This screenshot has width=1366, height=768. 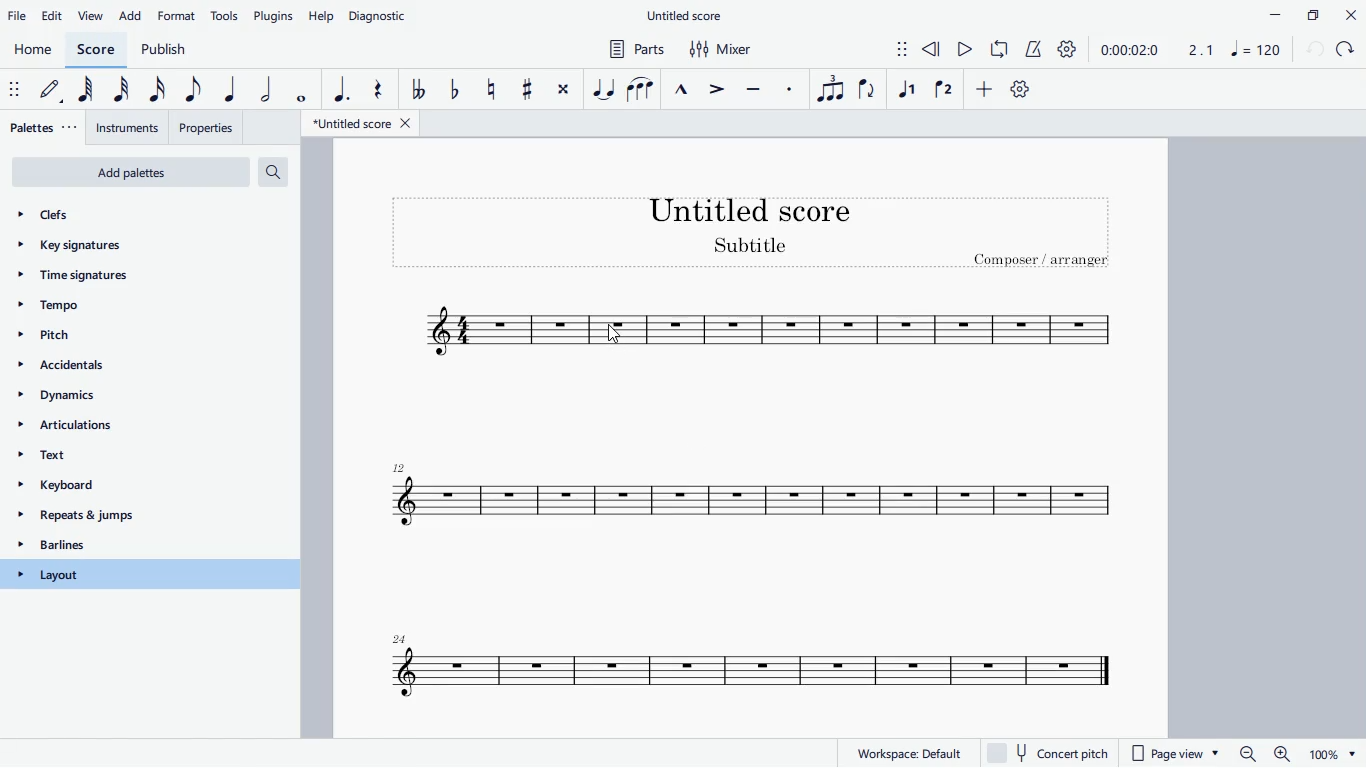 What do you see at coordinates (304, 87) in the screenshot?
I see `full note` at bounding box center [304, 87].